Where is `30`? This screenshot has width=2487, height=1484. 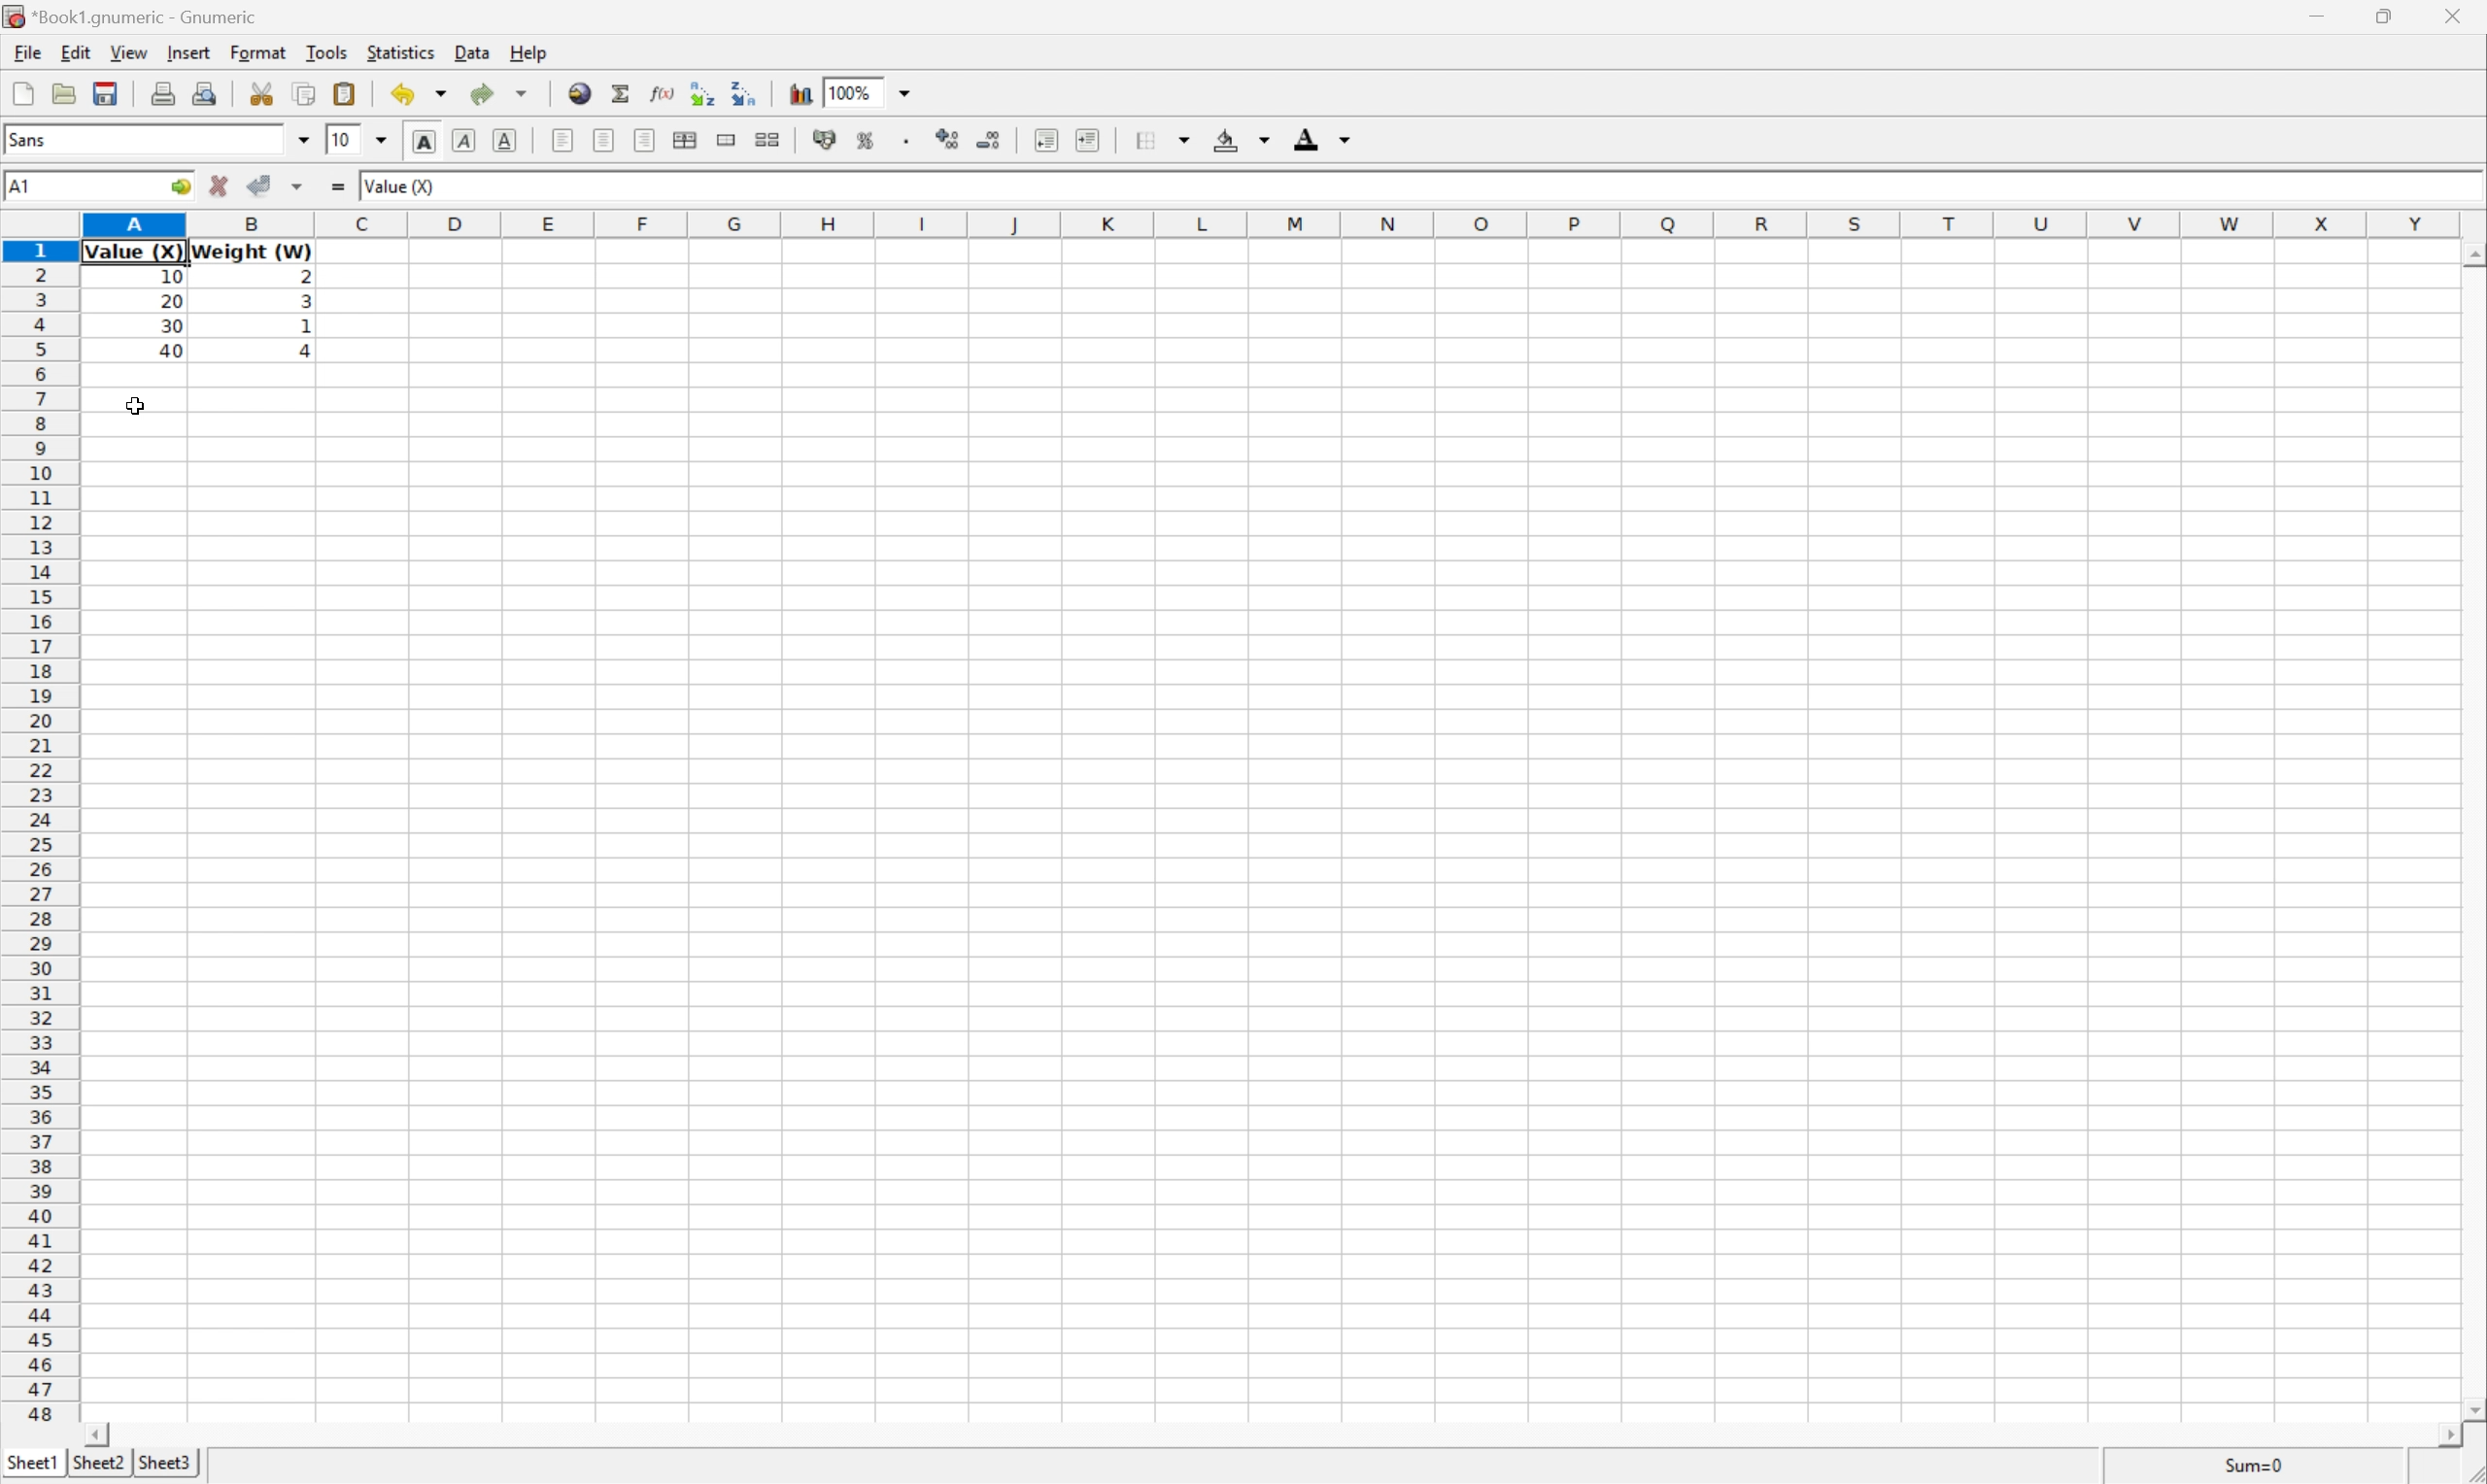 30 is located at coordinates (173, 326).